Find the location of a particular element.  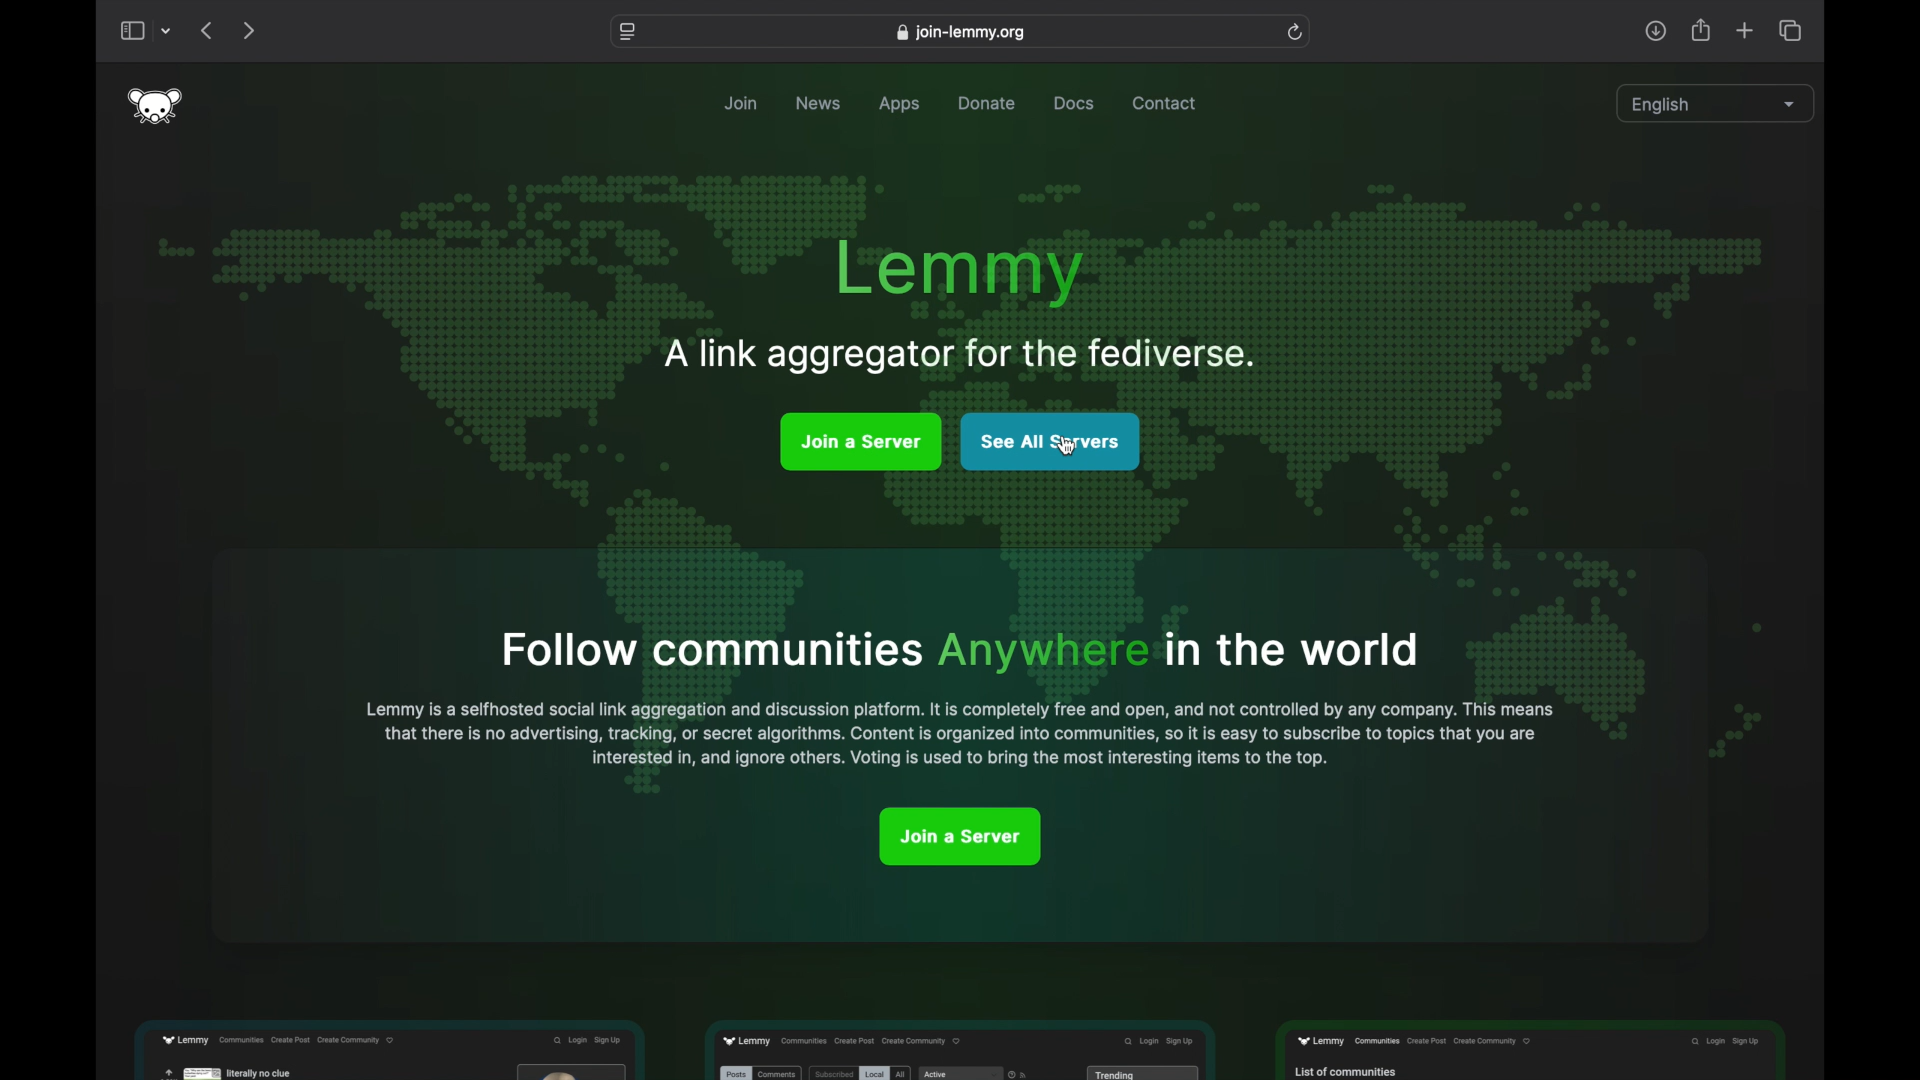

join a server is located at coordinates (863, 442).